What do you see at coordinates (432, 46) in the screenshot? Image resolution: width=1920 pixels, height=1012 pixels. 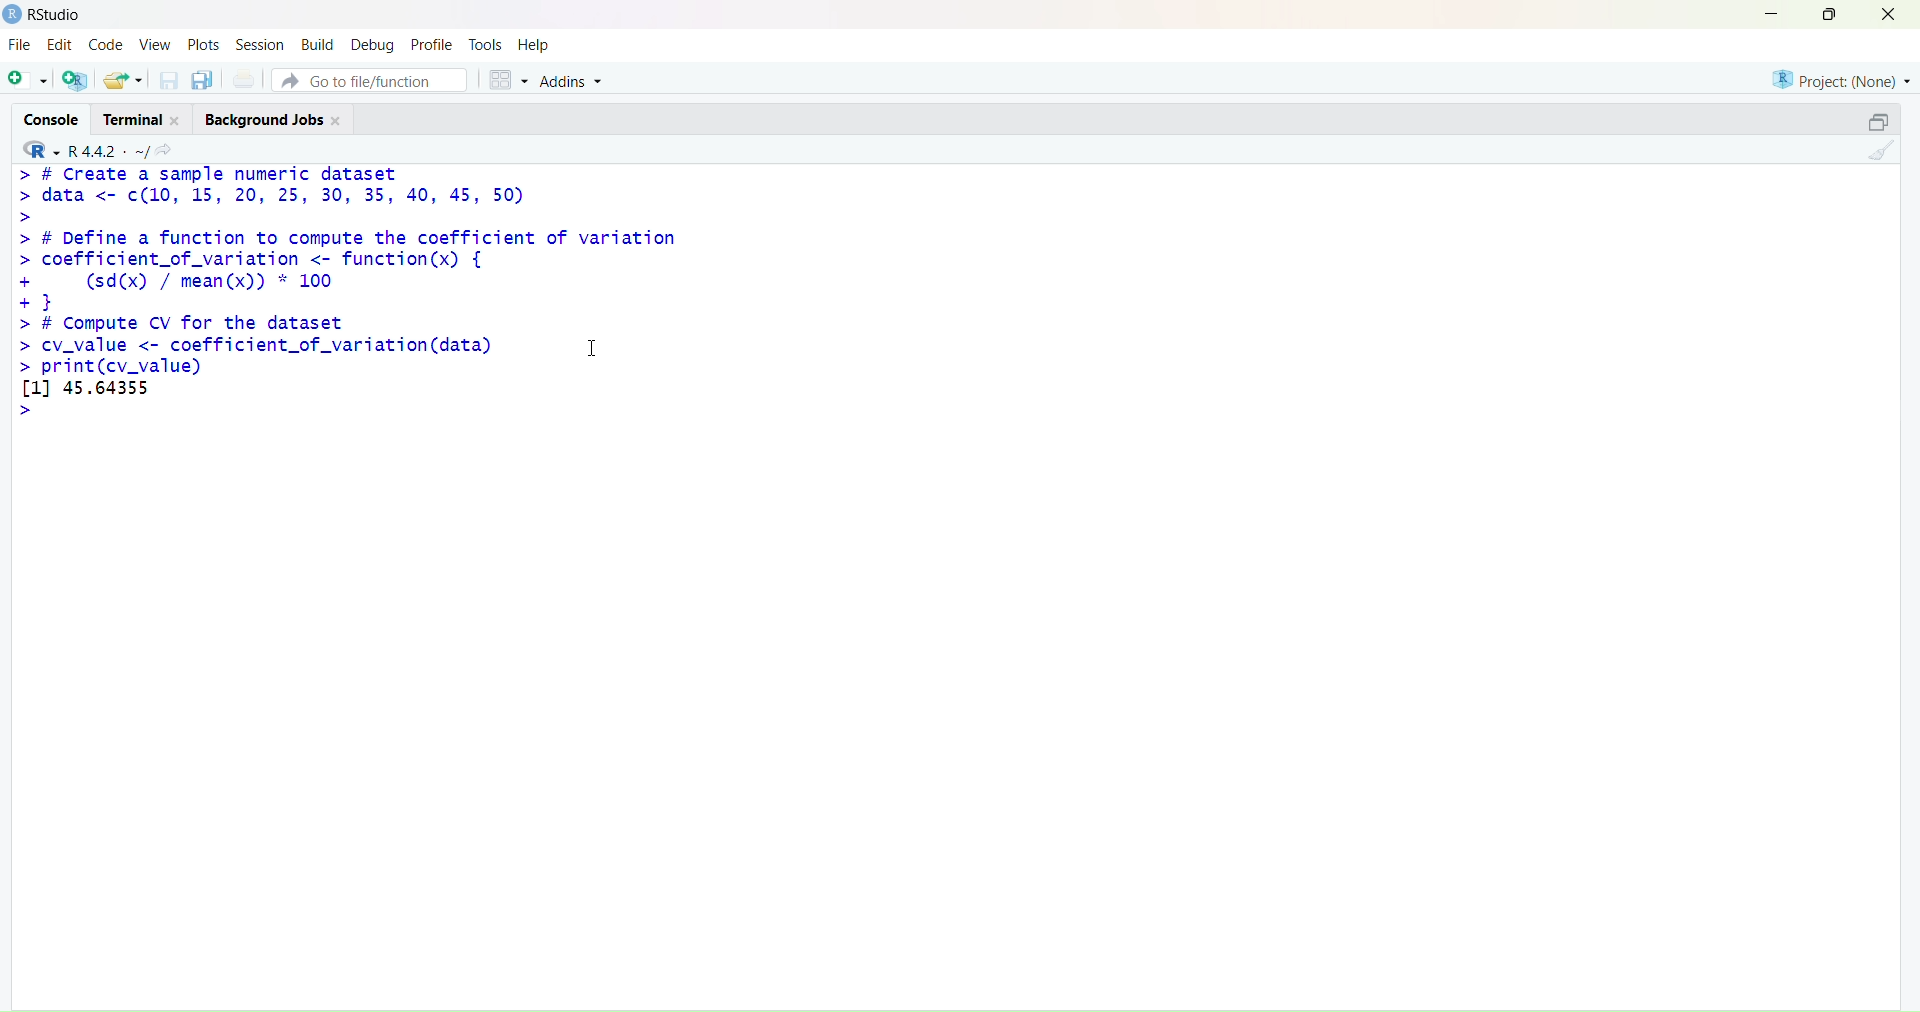 I see `profile` at bounding box center [432, 46].